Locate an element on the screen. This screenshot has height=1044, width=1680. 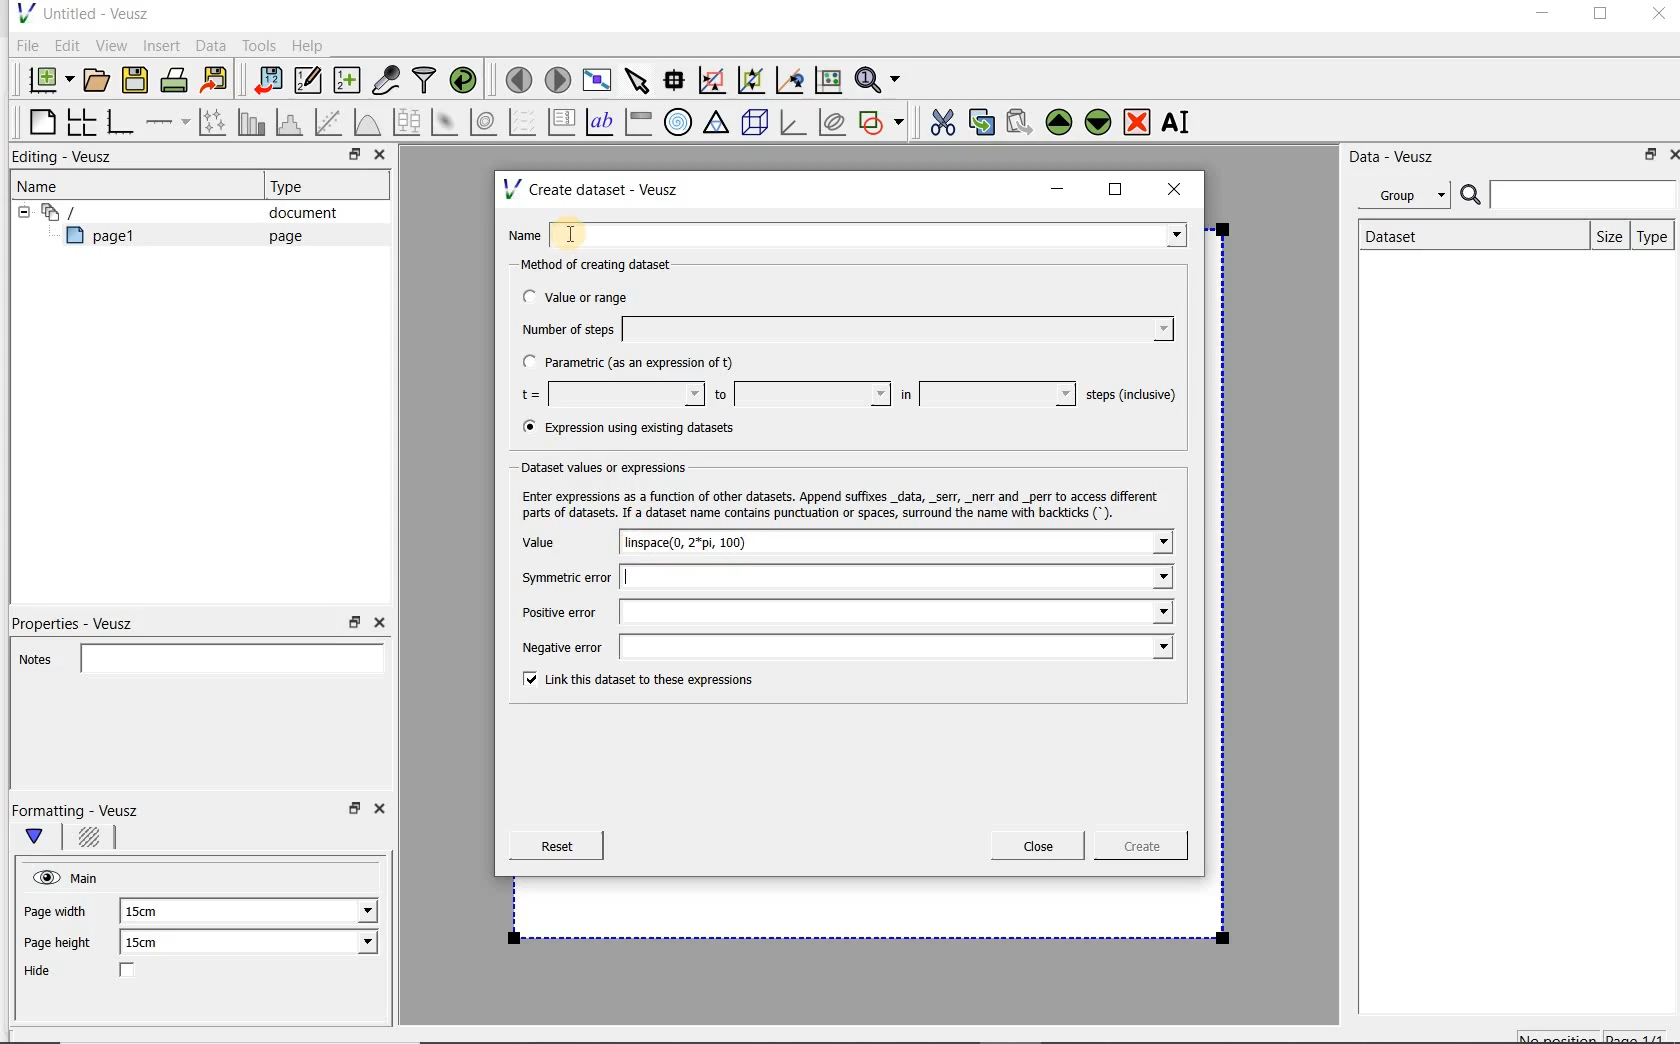
Value is located at coordinates (559, 543).